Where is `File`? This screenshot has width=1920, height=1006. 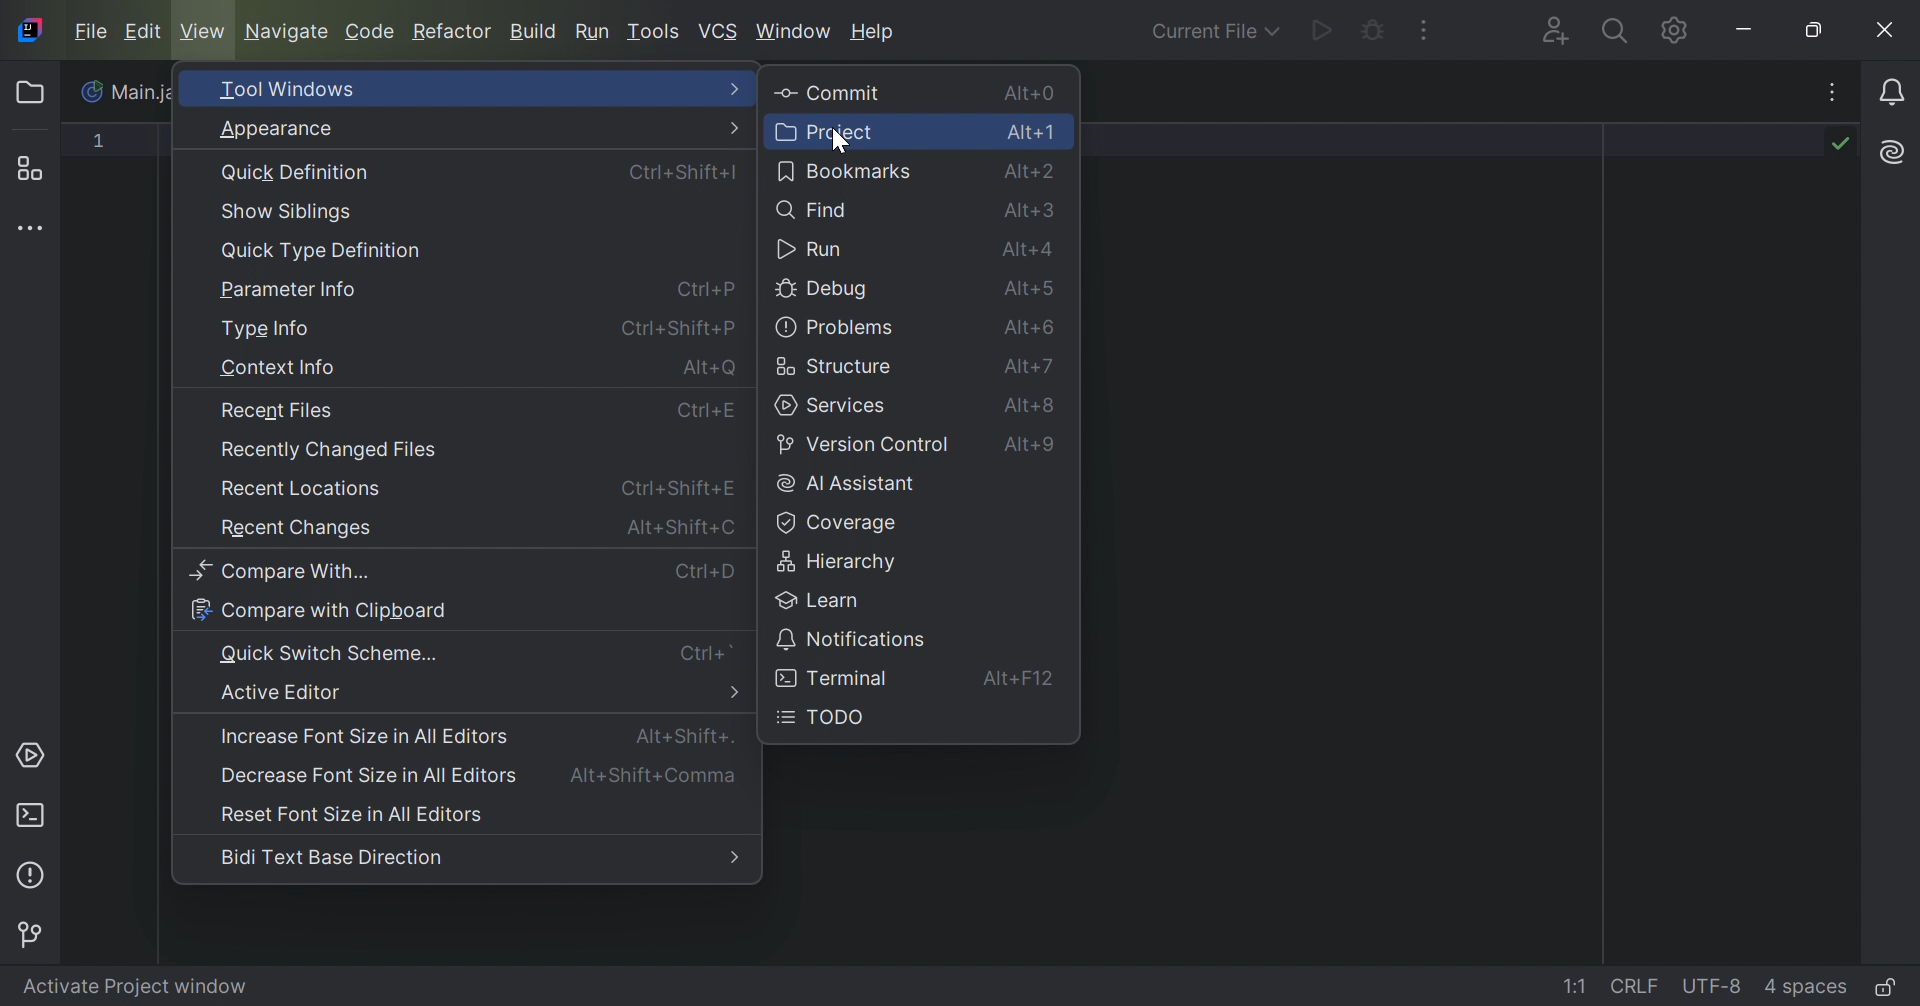 File is located at coordinates (88, 30).